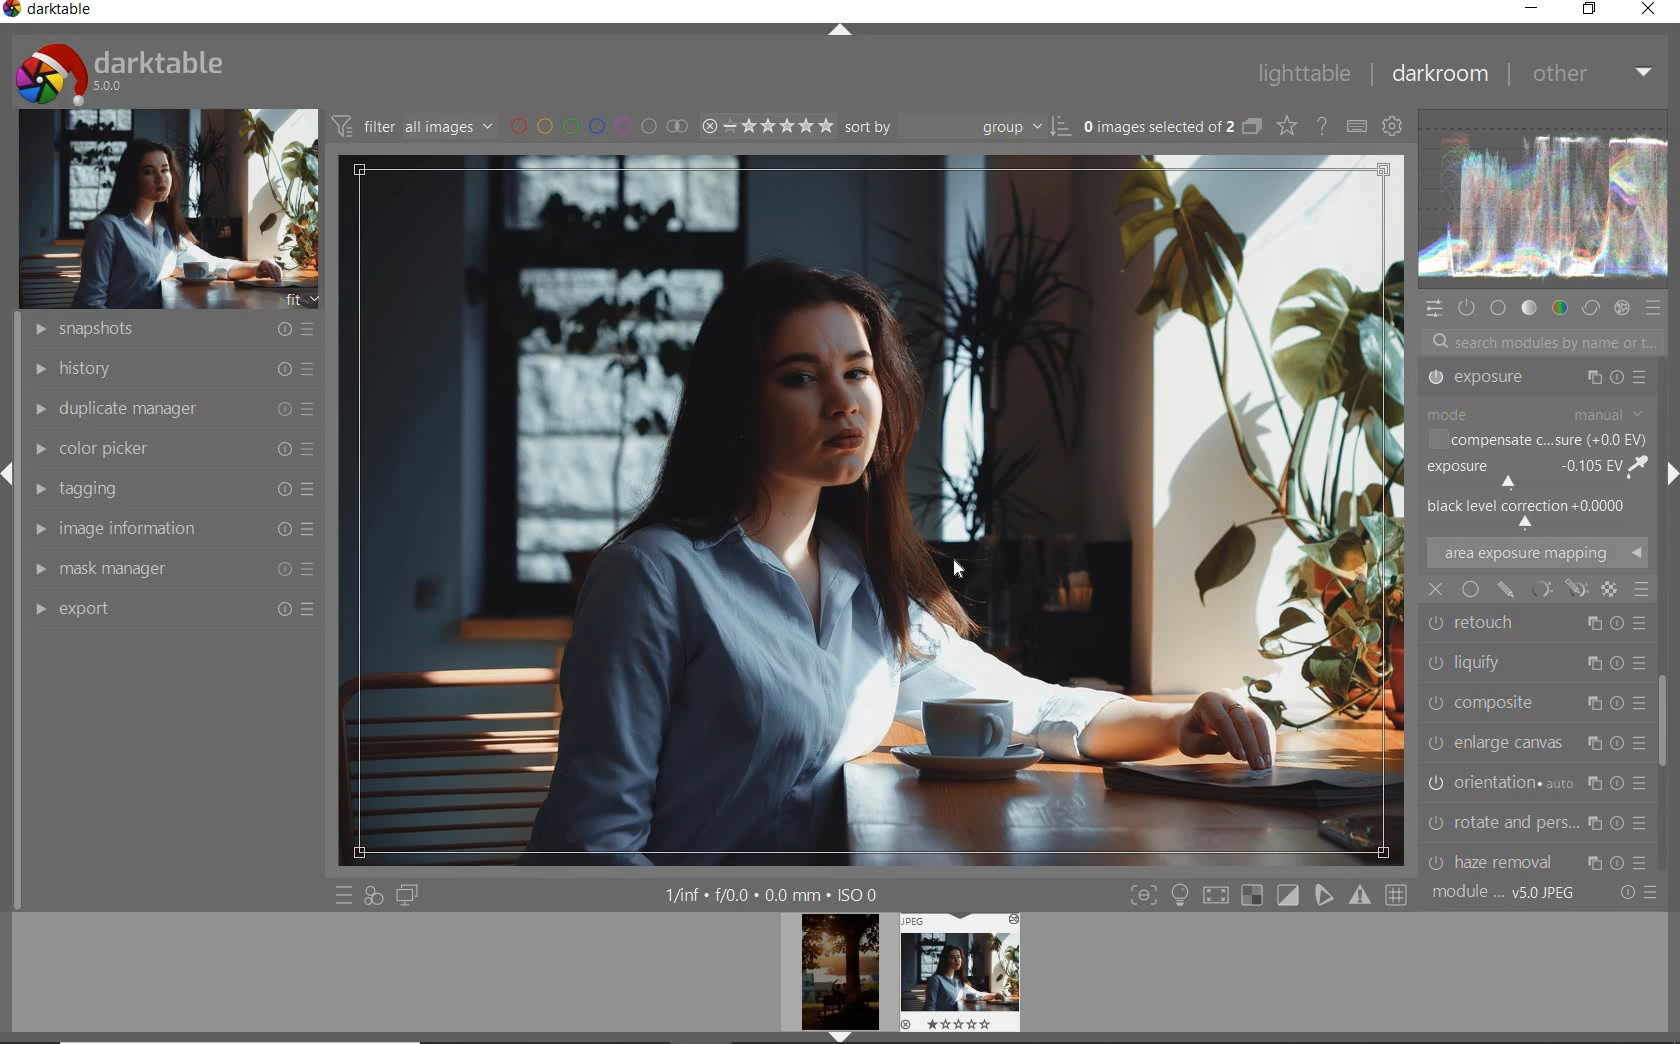 The height and width of the screenshot is (1044, 1680). What do you see at coordinates (1655, 309) in the screenshot?
I see `PRESET` at bounding box center [1655, 309].